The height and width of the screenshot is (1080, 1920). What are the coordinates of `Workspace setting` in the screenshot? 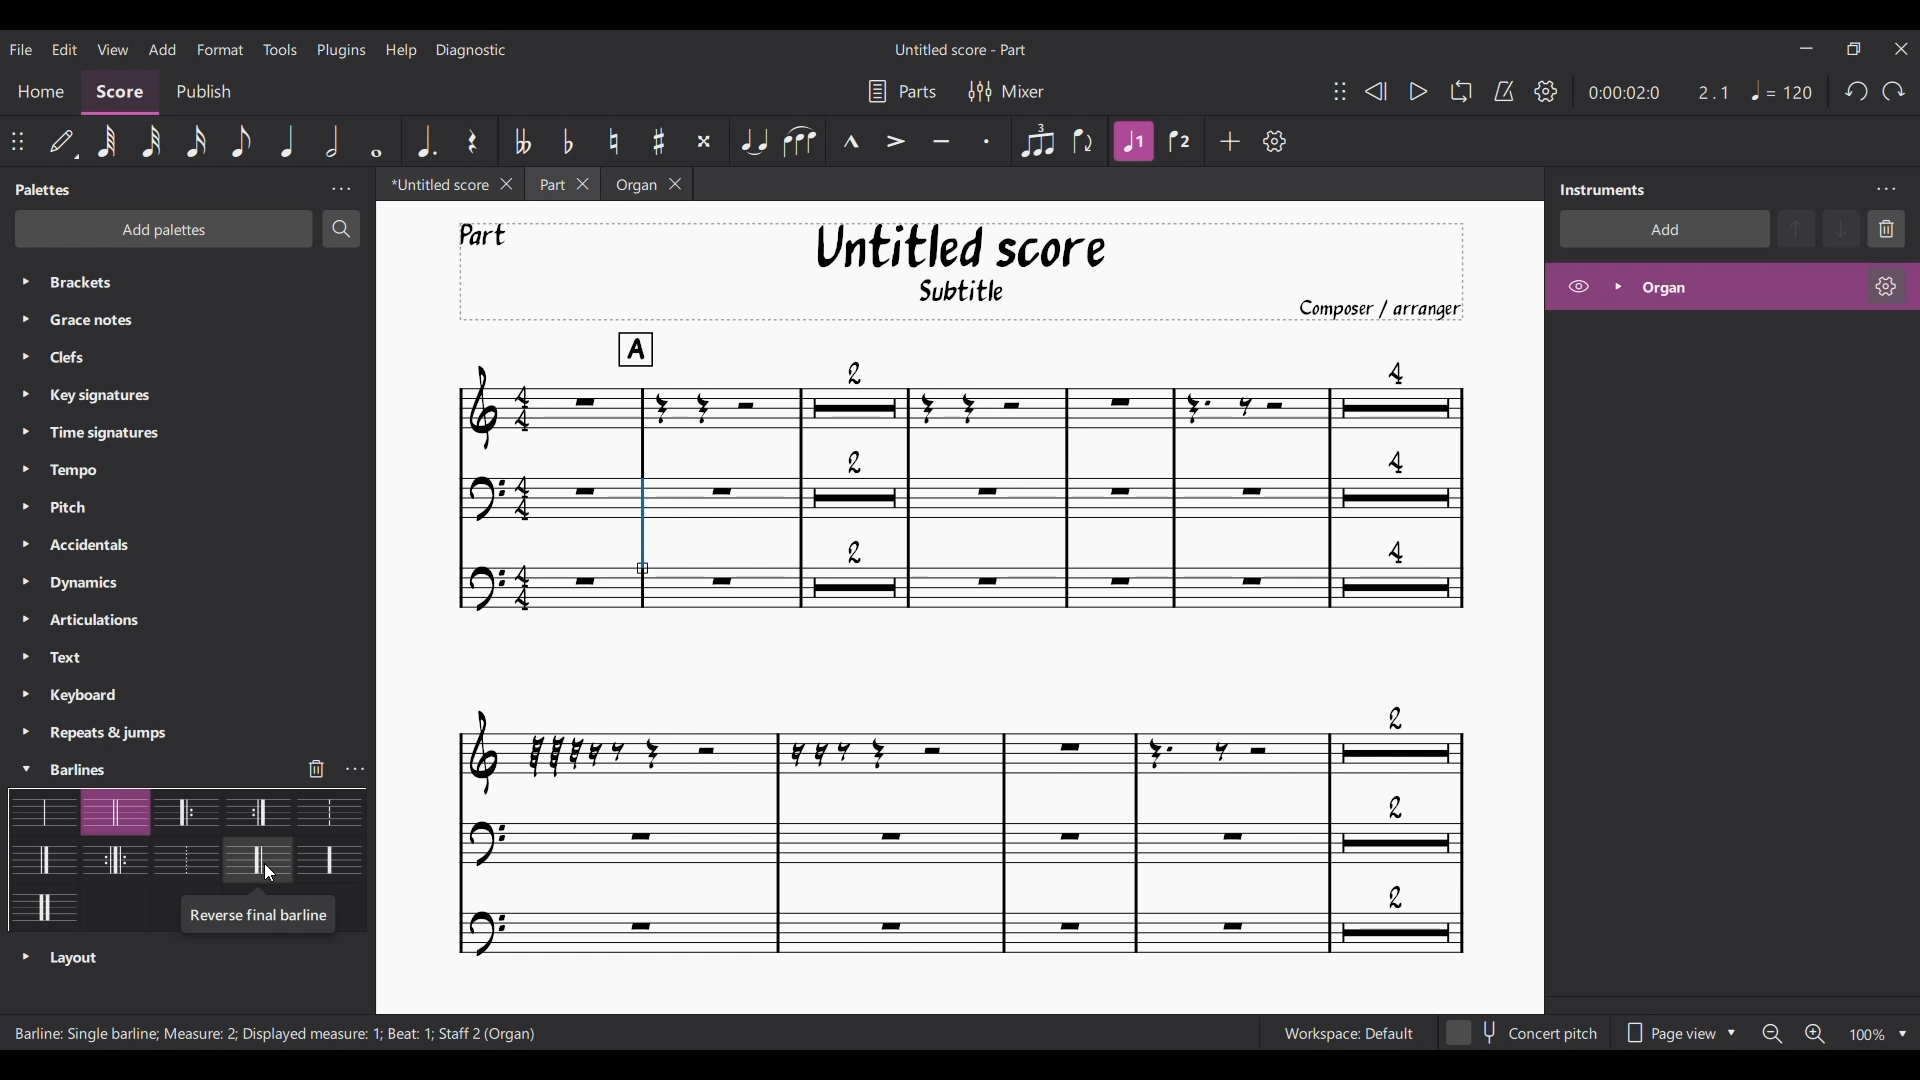 It's located at (1348, 1033).